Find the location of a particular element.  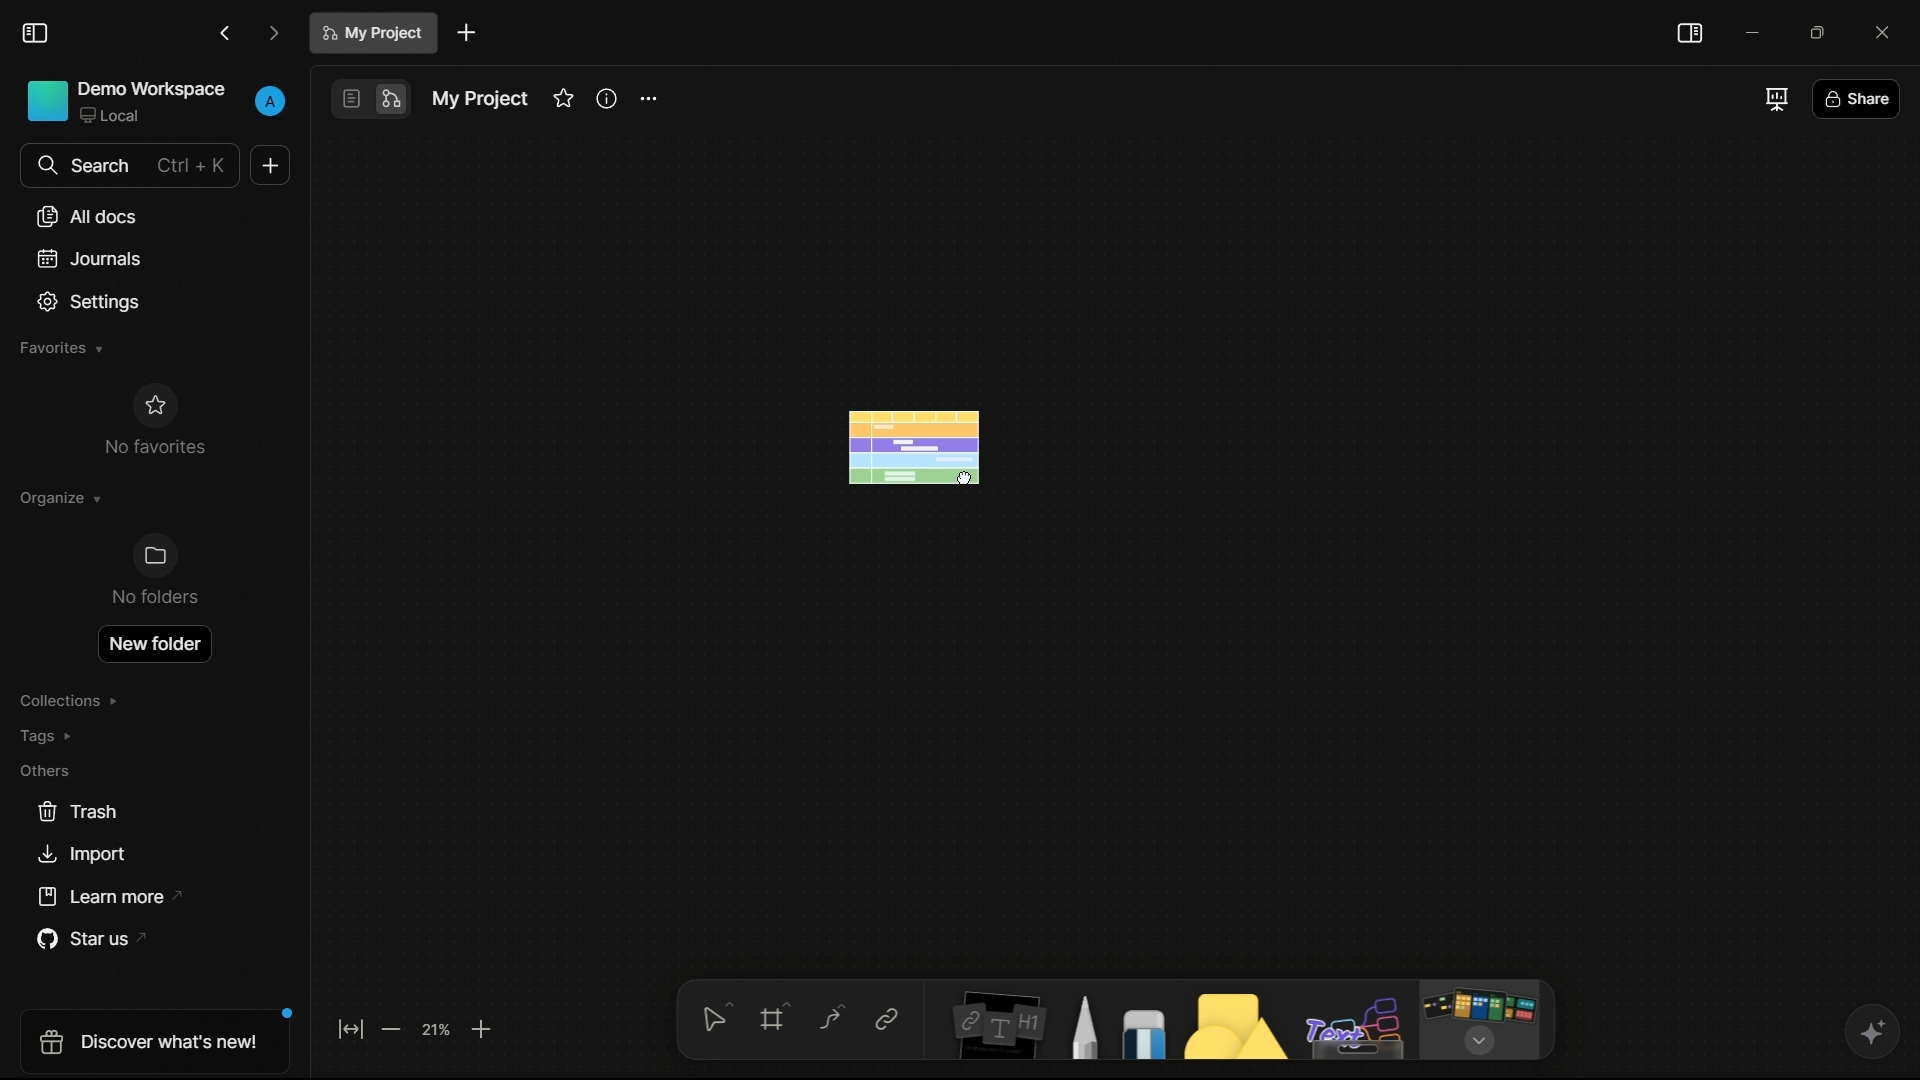

profile settings is located at coordinates (270, 102).